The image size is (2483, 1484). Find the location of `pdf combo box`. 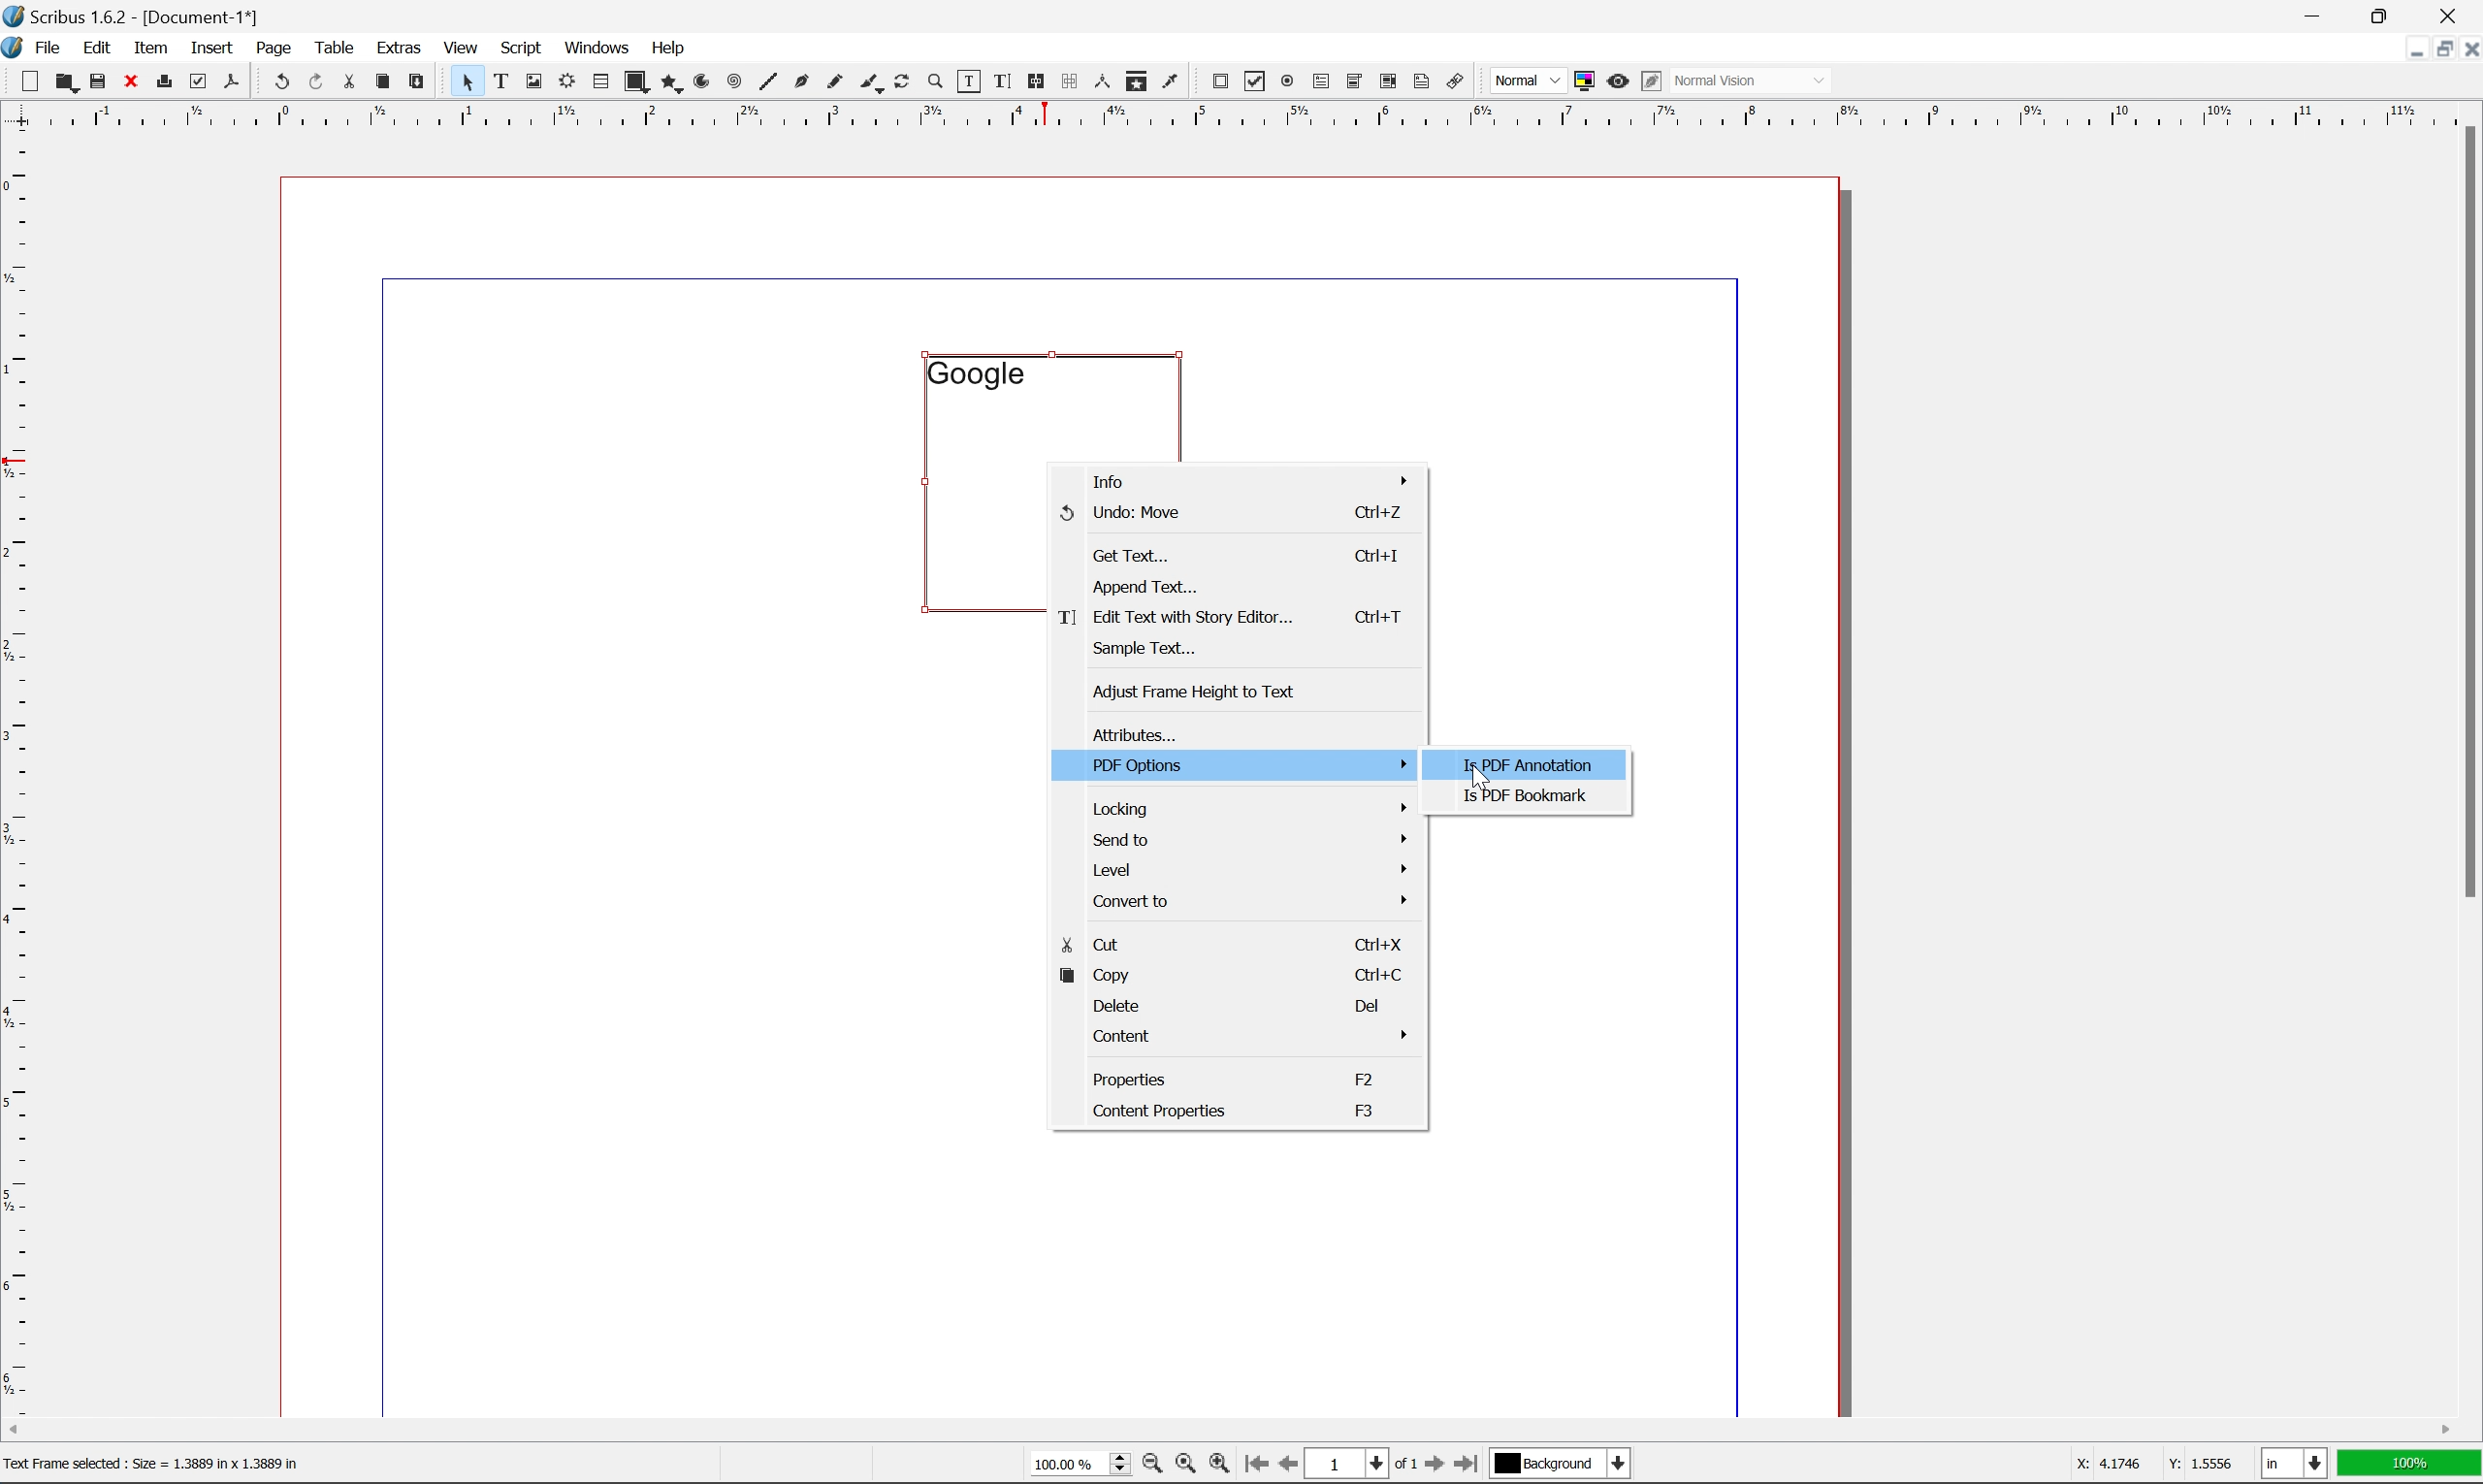

pdf combo box is located at coordinates (1352, 83).